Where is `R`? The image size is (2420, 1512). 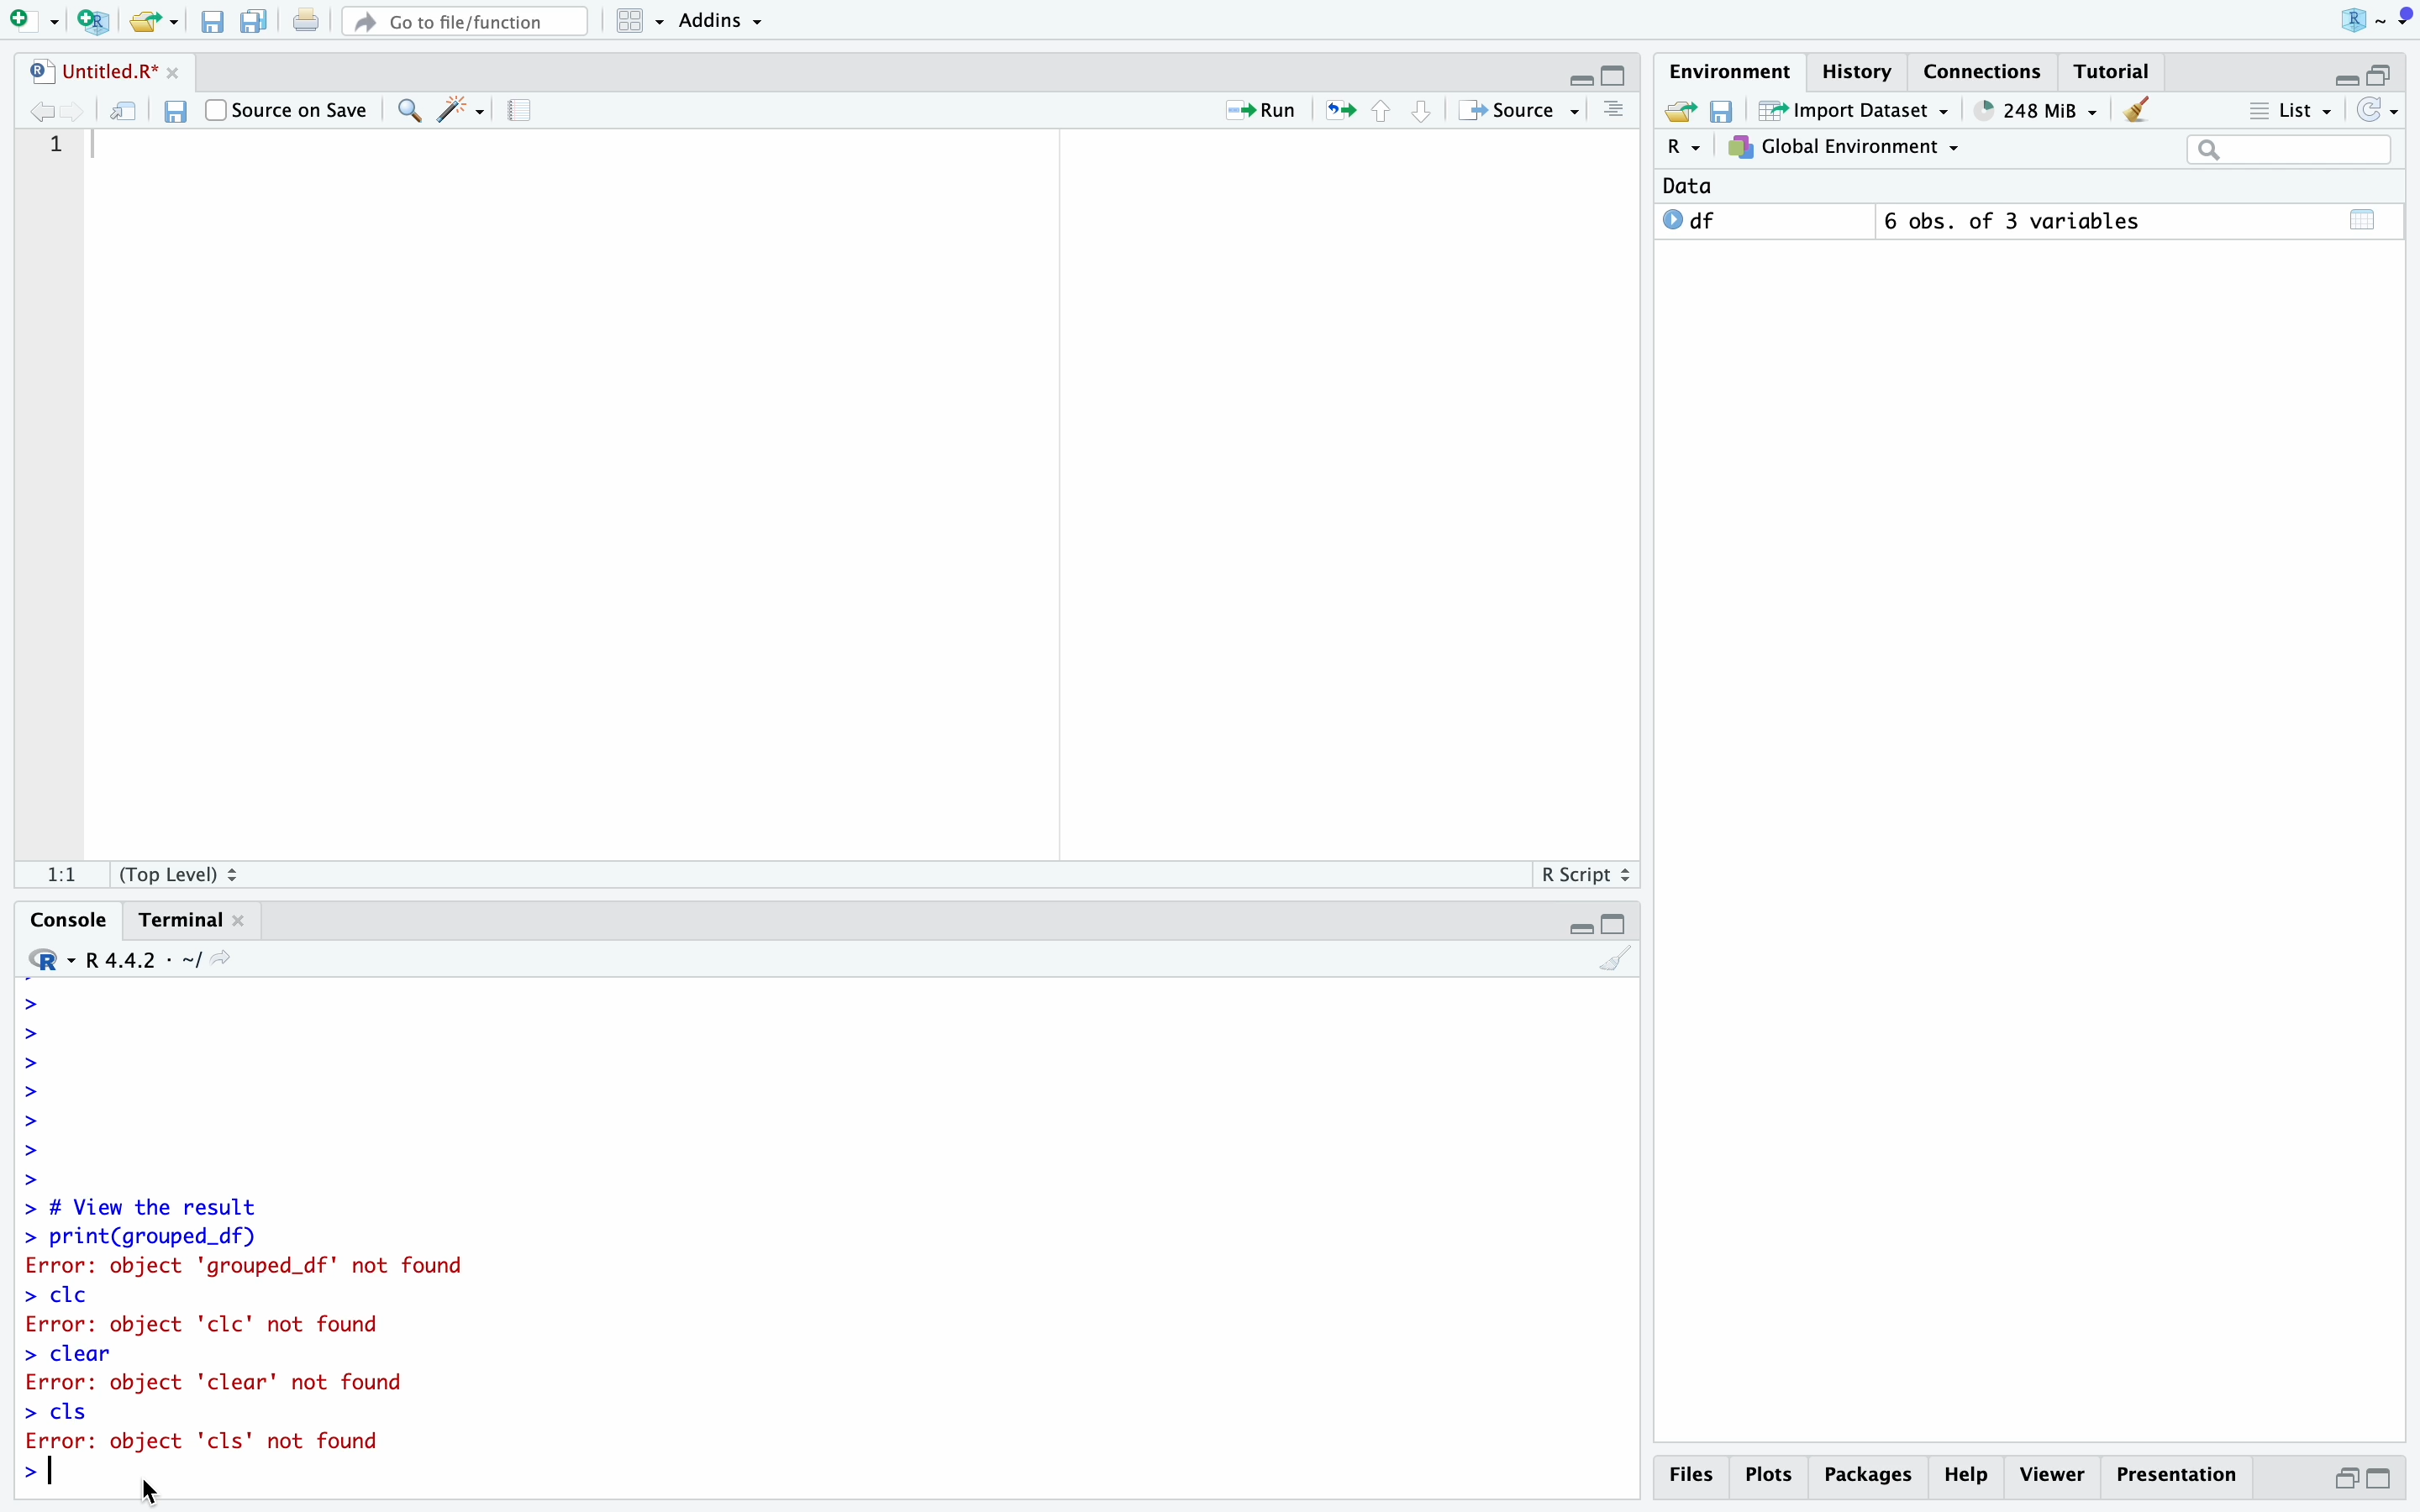 R is located at coordinates (1686, 148).